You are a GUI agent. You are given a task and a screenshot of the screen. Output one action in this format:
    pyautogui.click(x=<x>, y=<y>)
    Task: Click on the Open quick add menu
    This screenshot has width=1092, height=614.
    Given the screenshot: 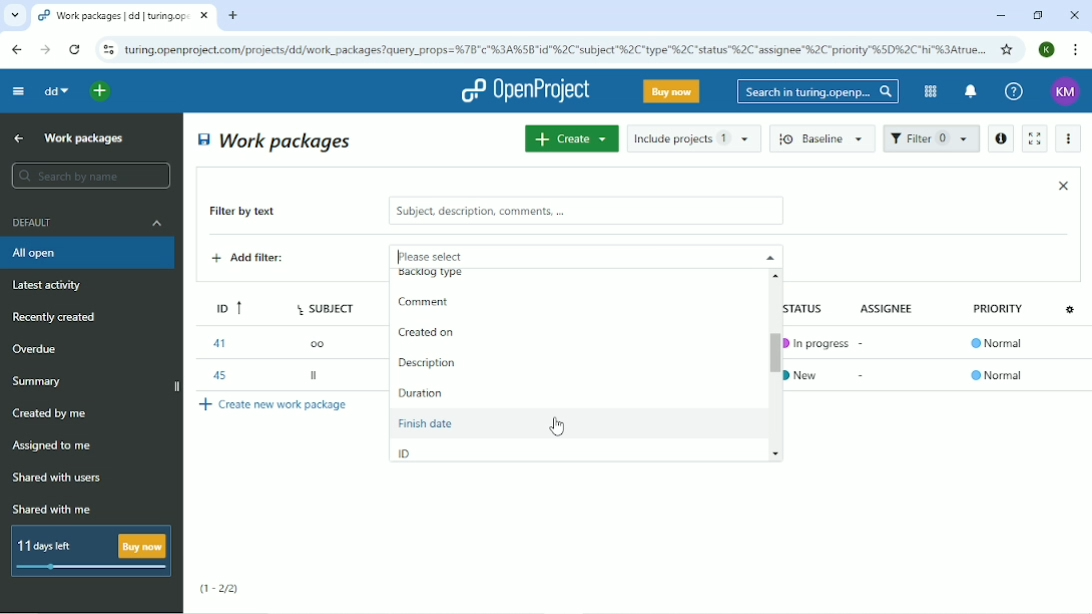 What is the action you would take?
    pyautogui.click(x=101, y=91)
    